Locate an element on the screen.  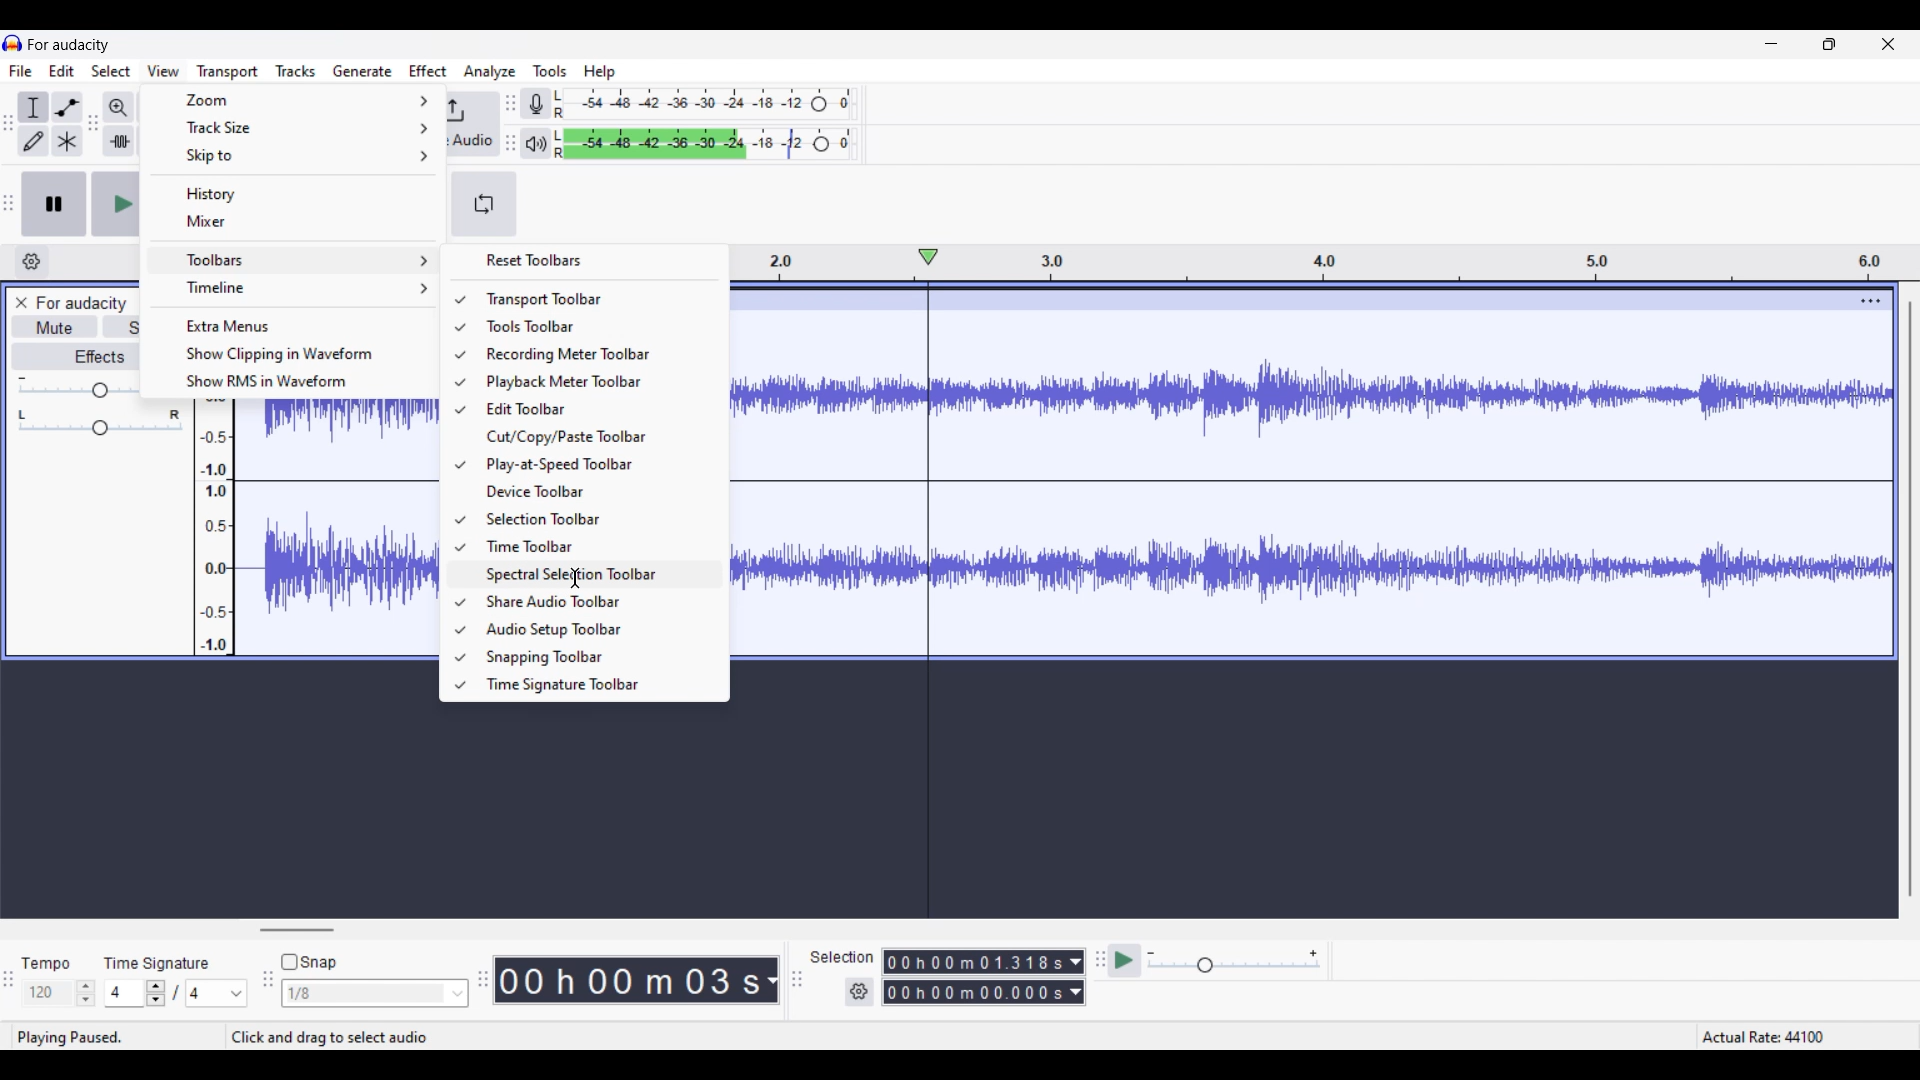
Enable looping is located at coordinates (484, 204).